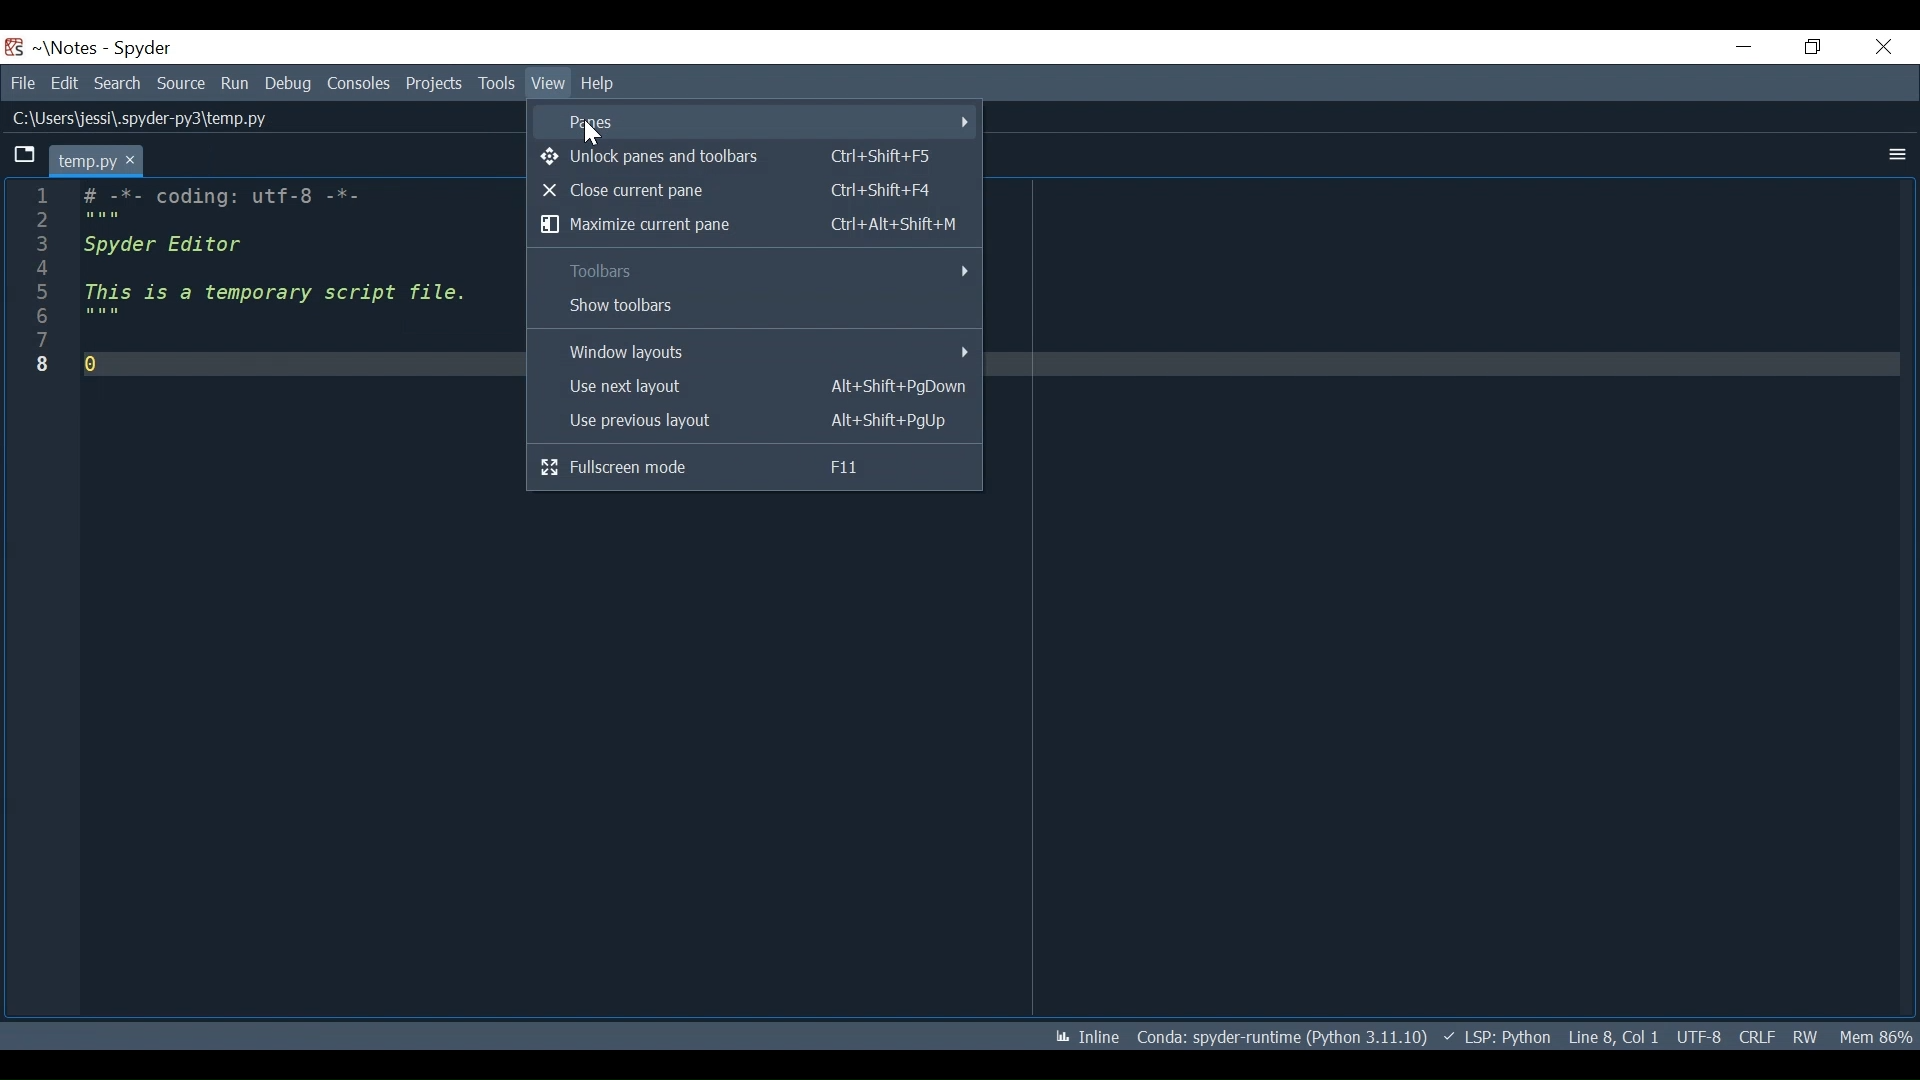  What do you see at coordinates (168, 120) in the screenshot?
I see `C:\Users\jessi\.spyaer-pys\temp.py` at bounding box center [168, 120].